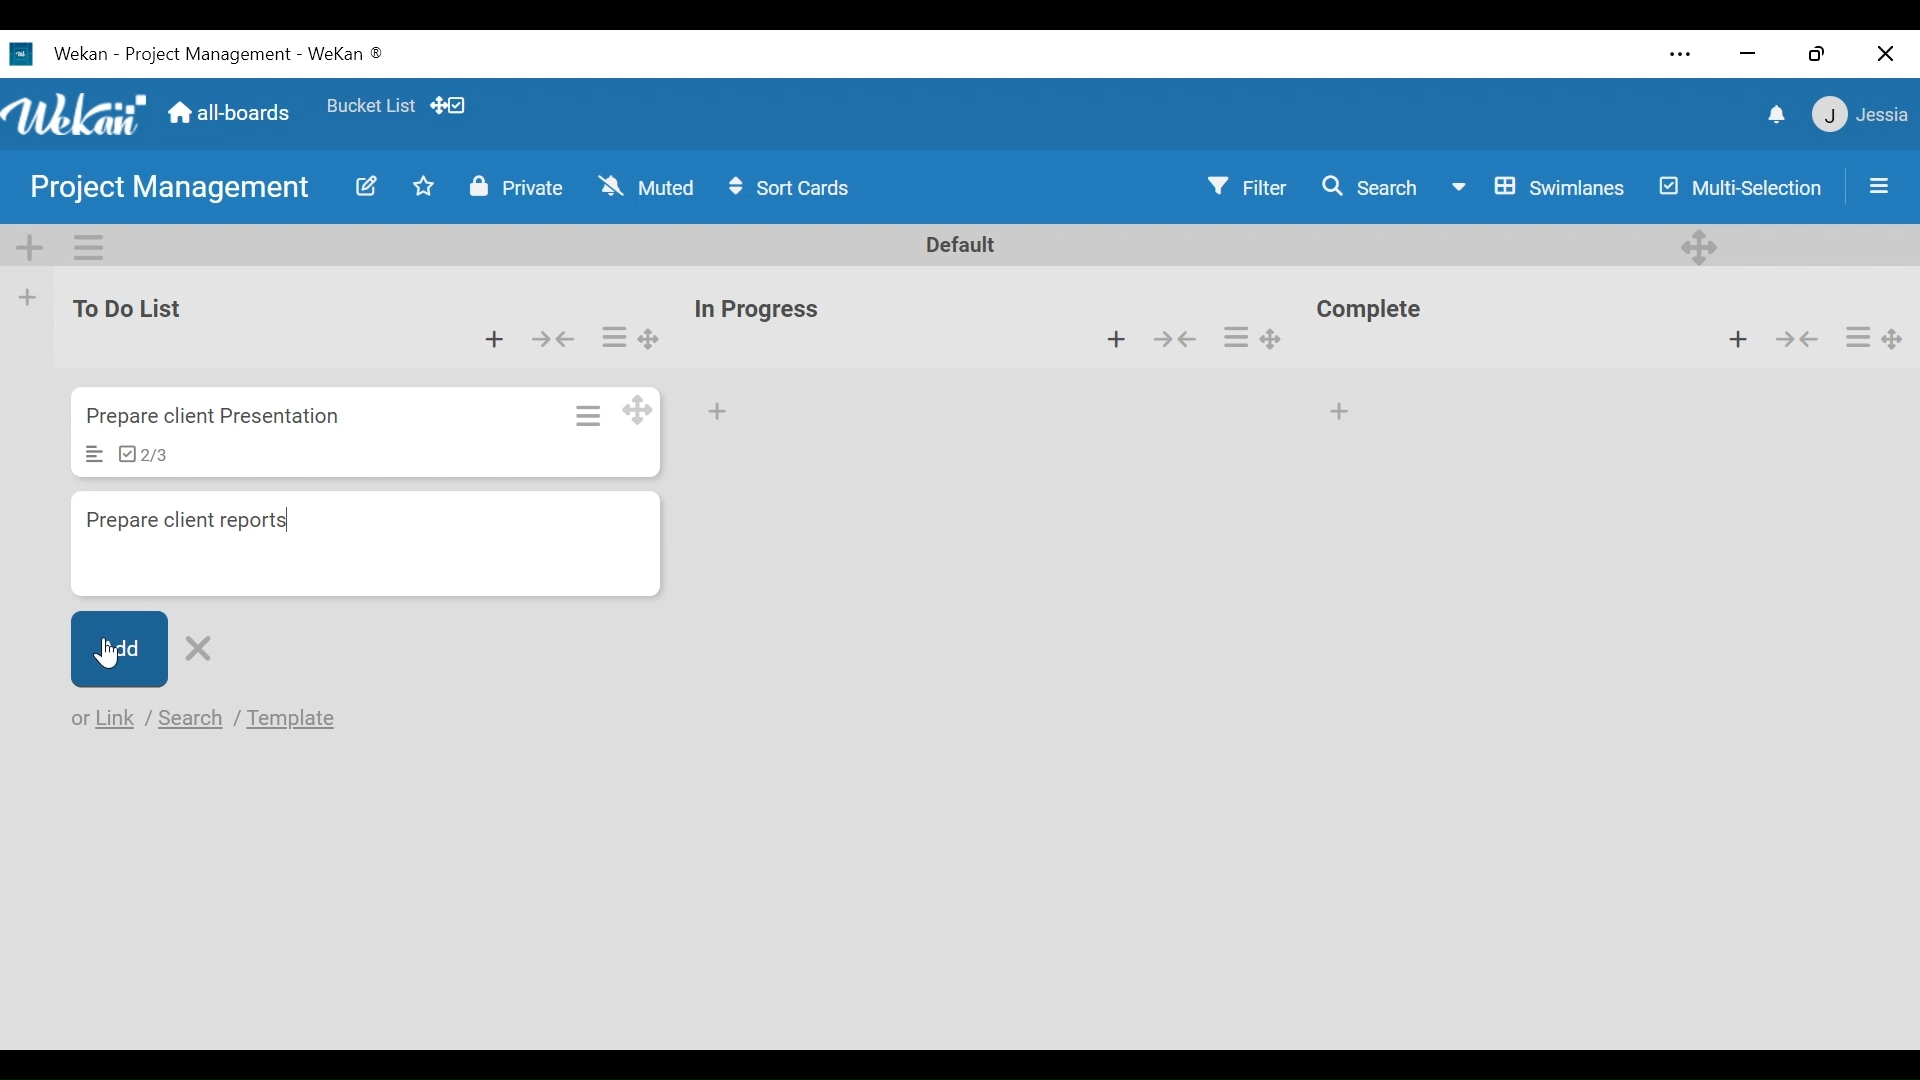 The height and width of the screenshot is (1080, 1920). Describe the element at coordinates (204, 646) in the screenshot. I see `cancel` at that location.